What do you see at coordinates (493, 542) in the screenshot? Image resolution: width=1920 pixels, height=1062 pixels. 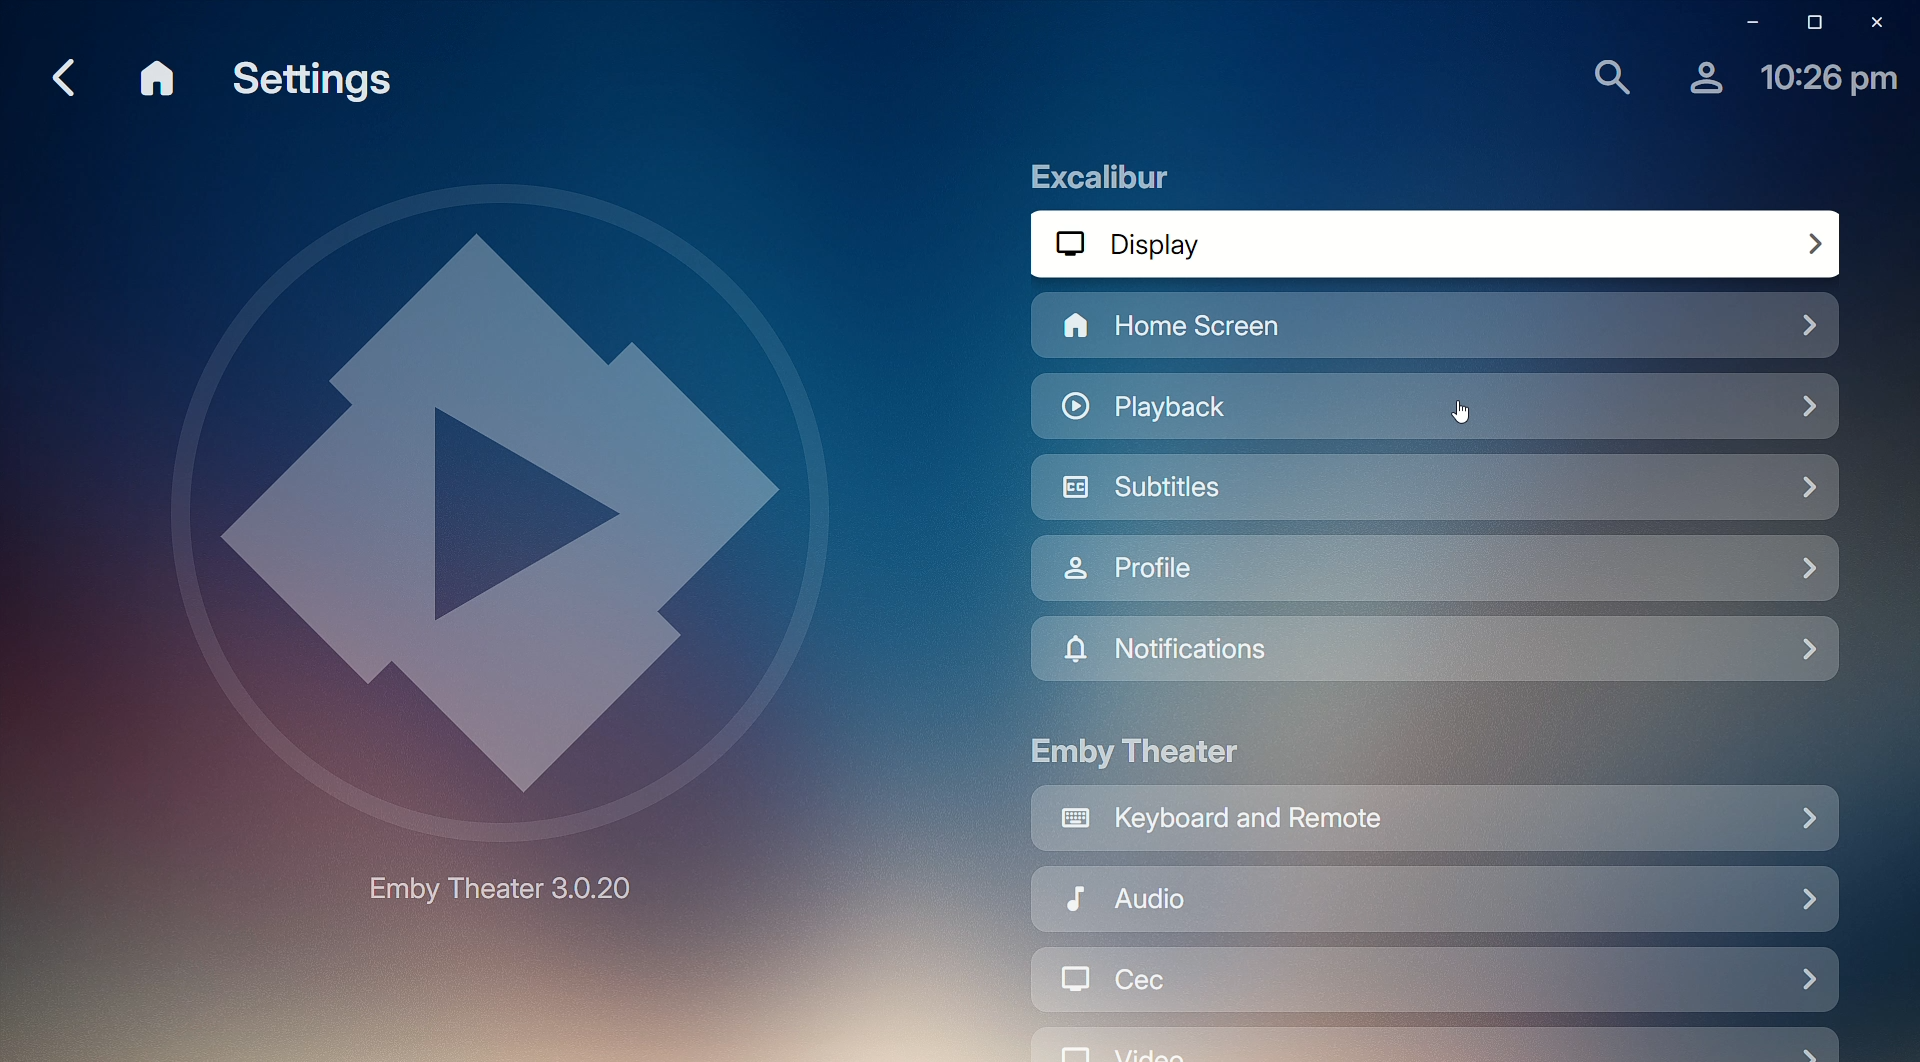 I see `Emby Logo` at bounding box center [493, 542].